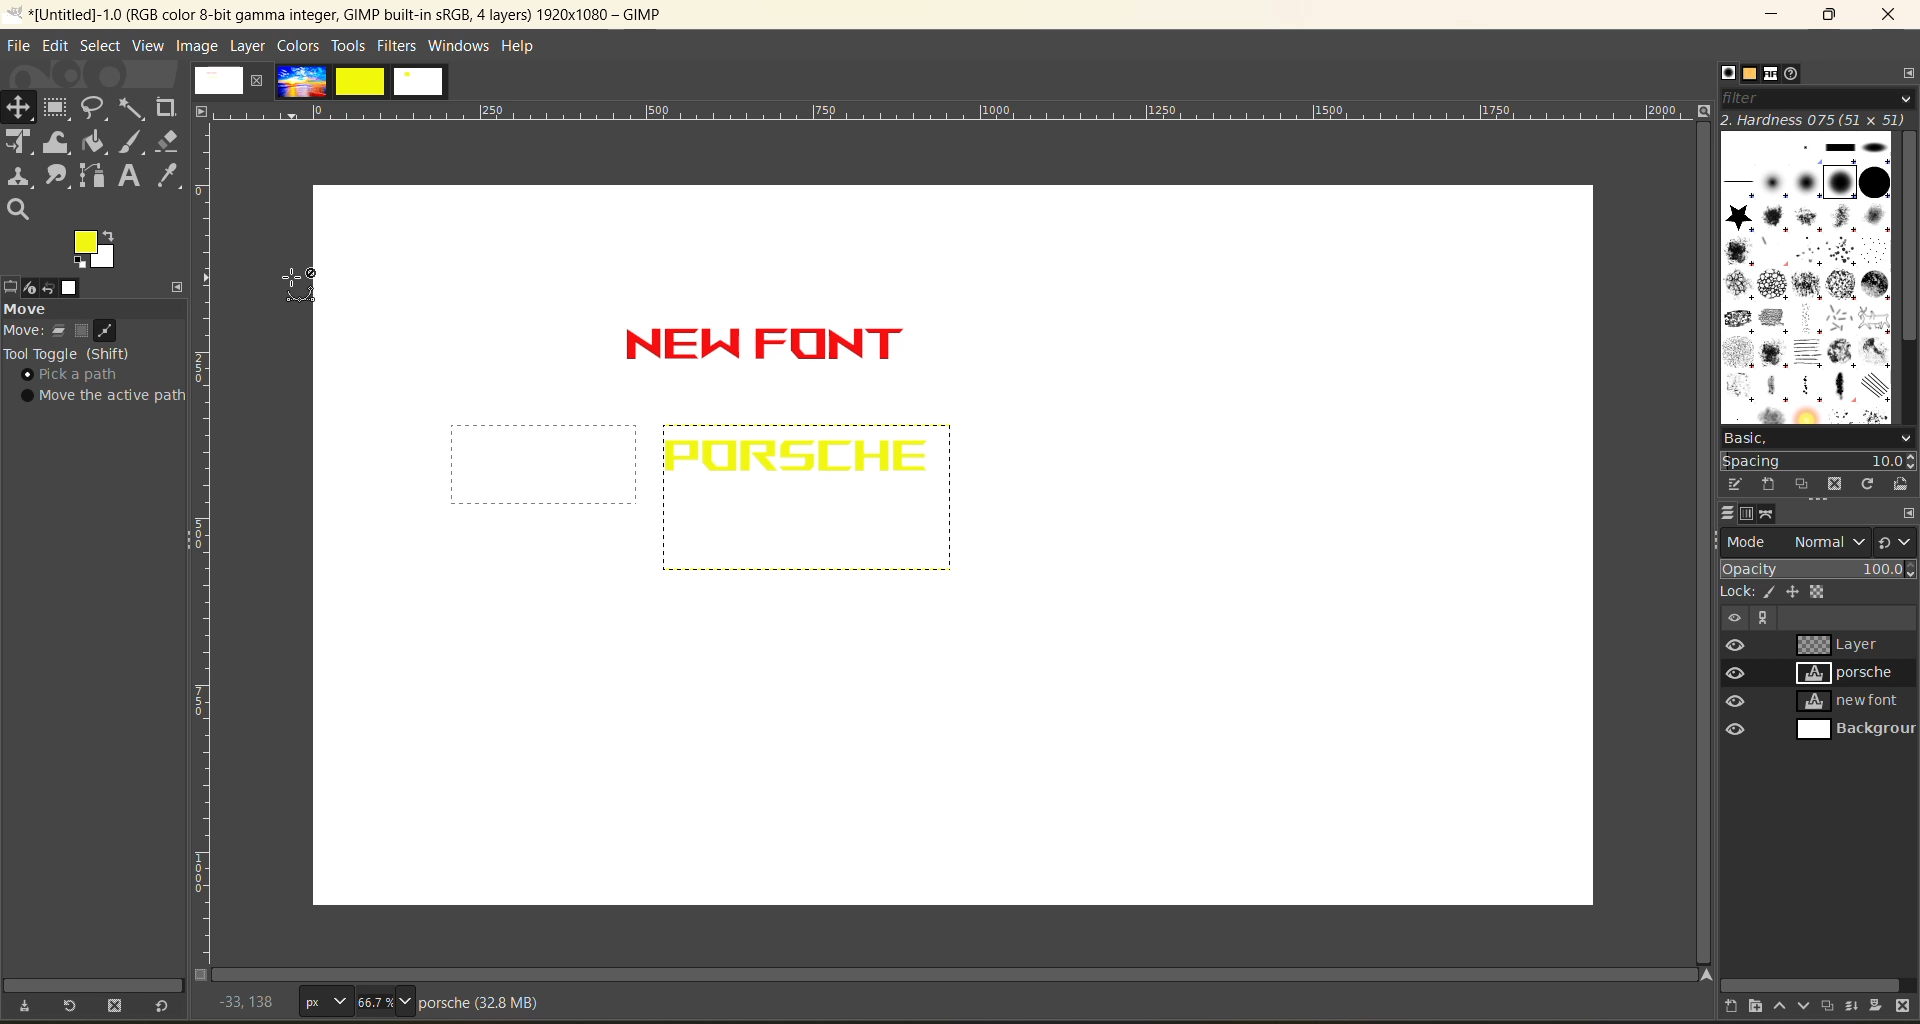 The height and width of the screenshot is (1024, 1920). What do you see at coordinates (348, 47) in the screenshot?
I see `tools` at bounding box center [348, 47].